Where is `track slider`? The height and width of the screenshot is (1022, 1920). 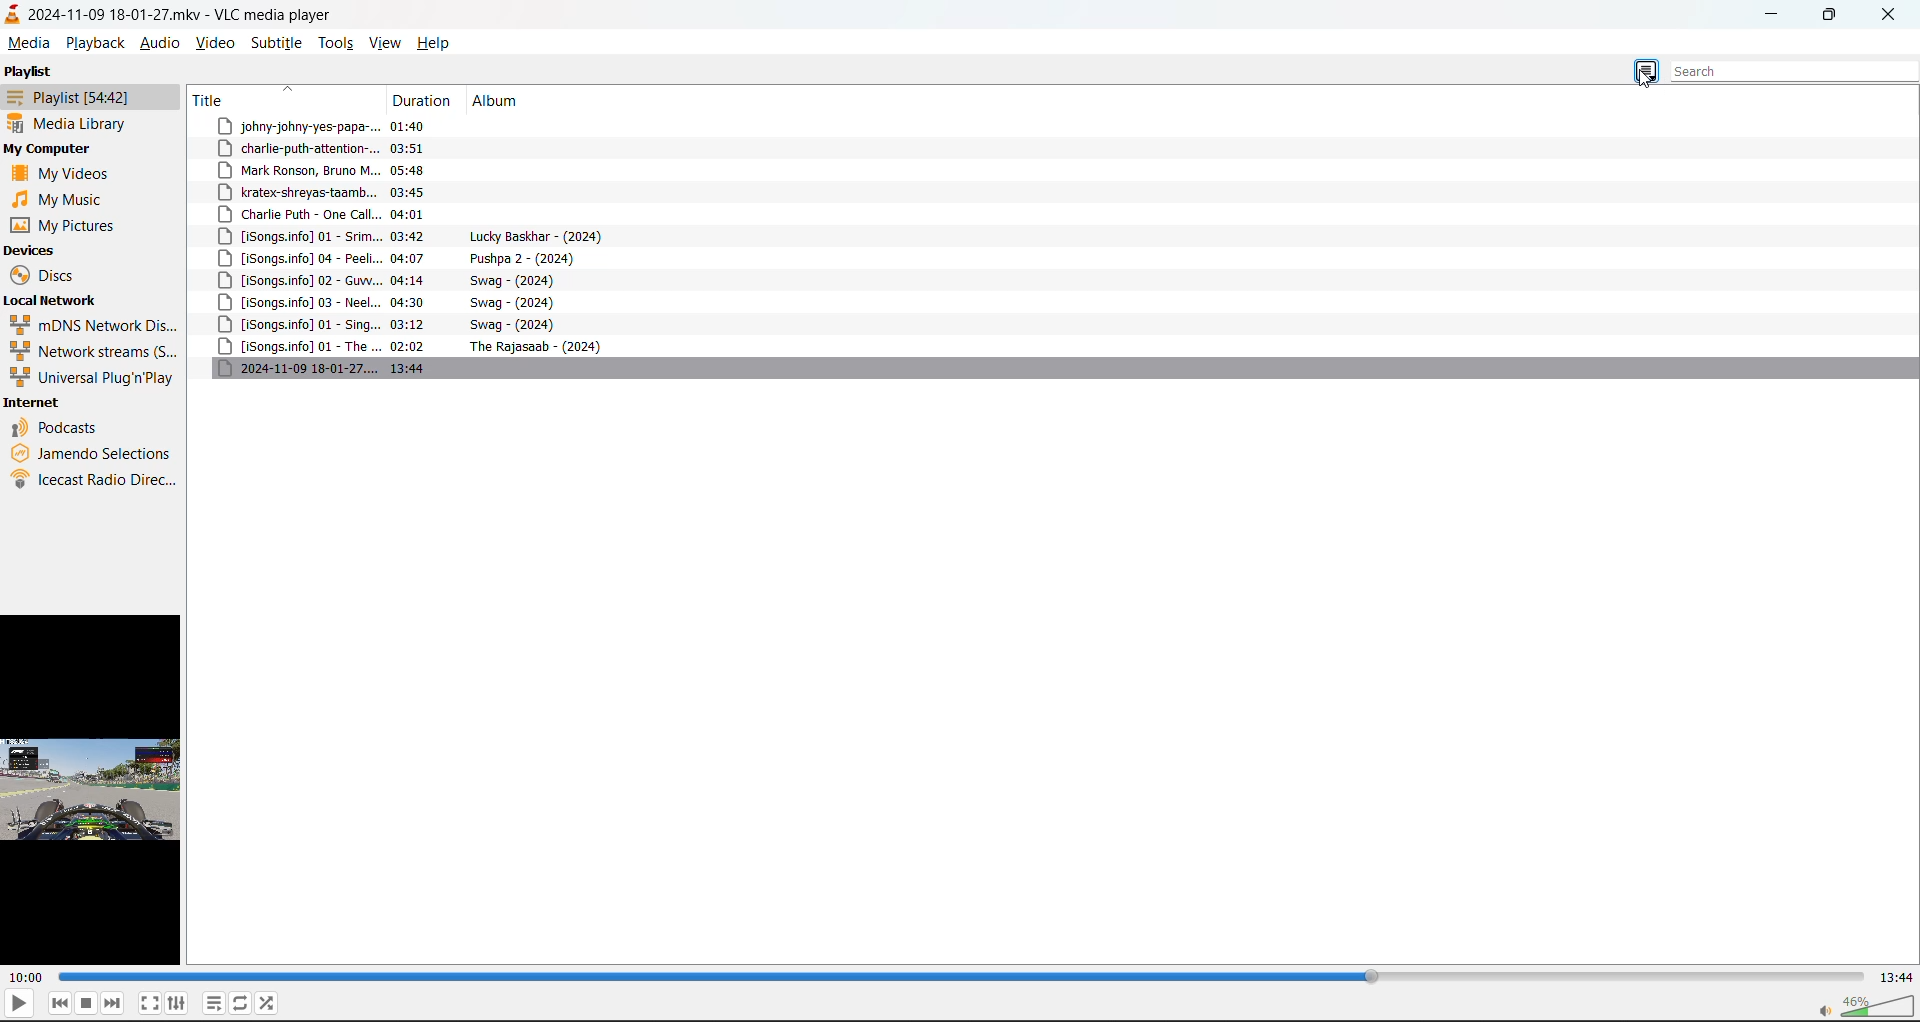
track slider is located at coordinates (965, 976).